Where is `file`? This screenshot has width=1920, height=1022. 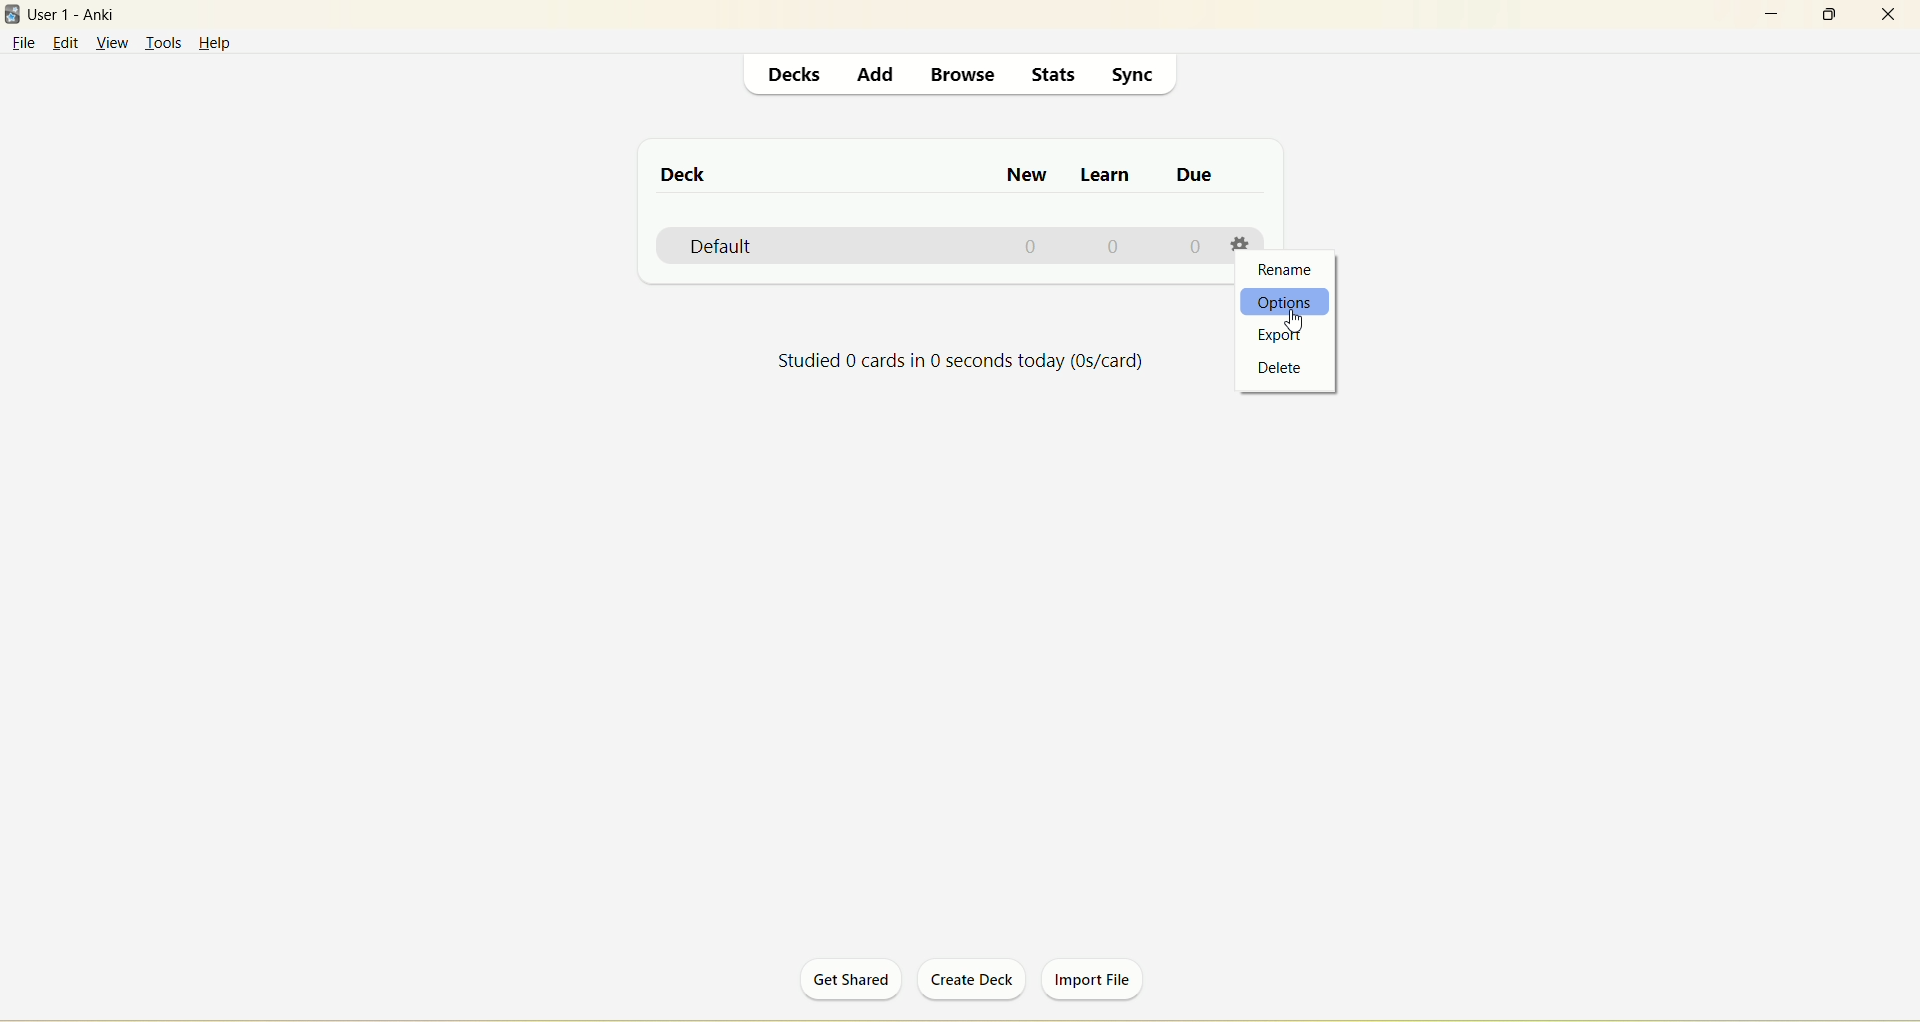 file is located at coordinates (25, 43).